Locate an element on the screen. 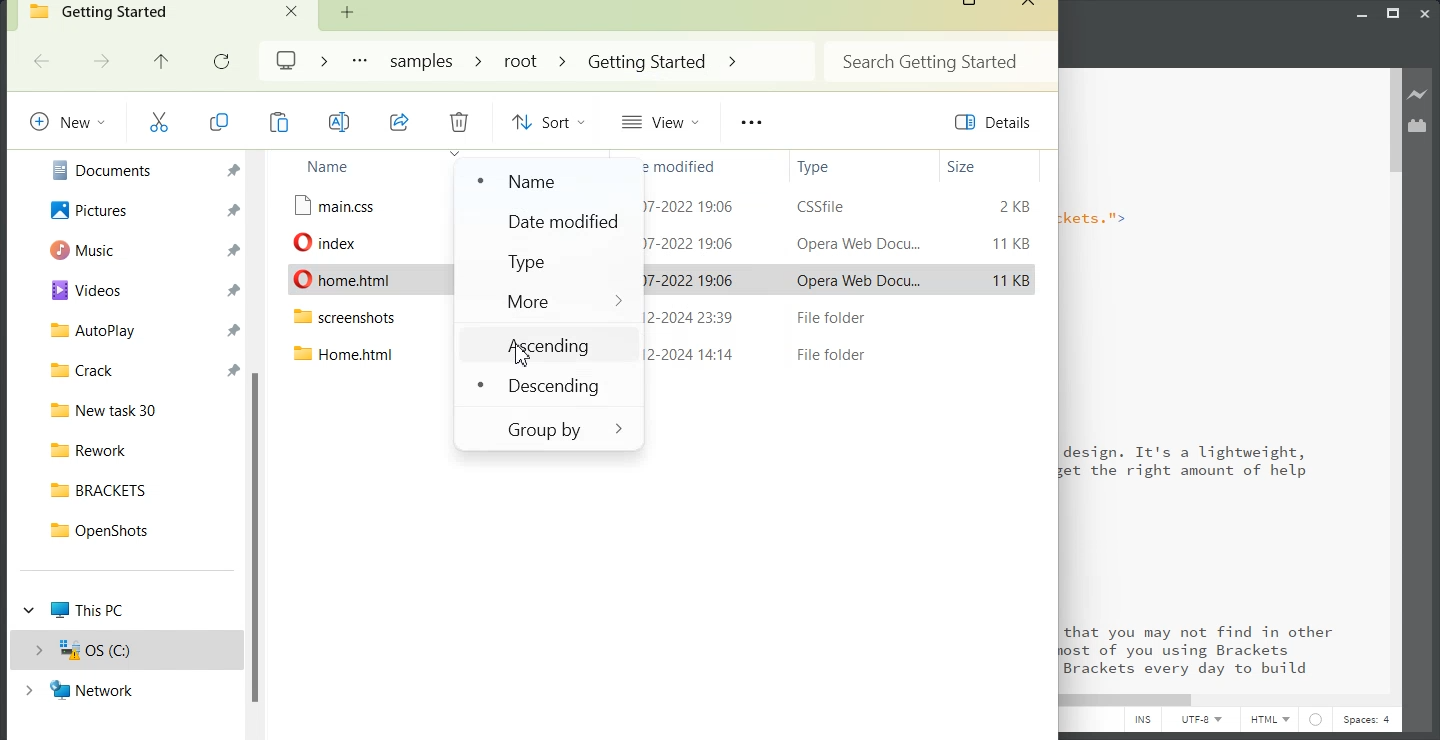 This screenshot has height=740, width=1440. File is located at coordinates (361, 320).